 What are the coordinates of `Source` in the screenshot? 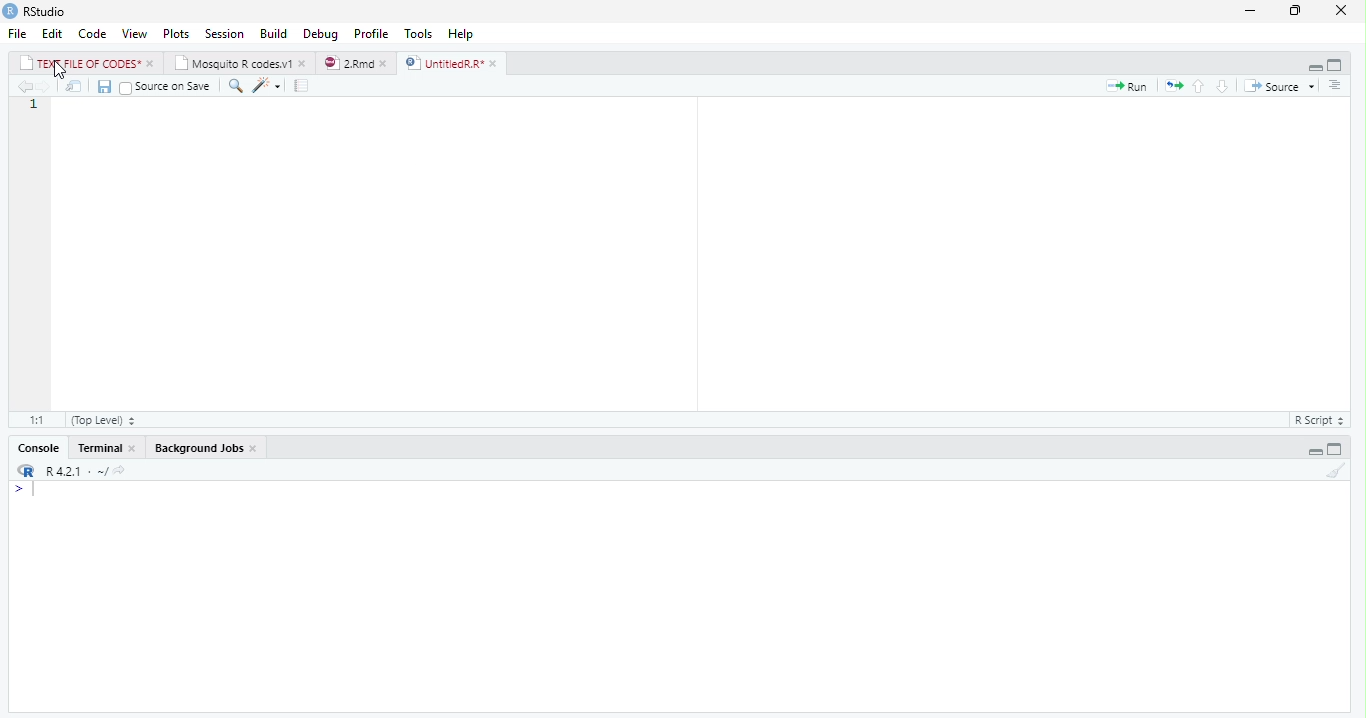 It's located at (1280, 85).